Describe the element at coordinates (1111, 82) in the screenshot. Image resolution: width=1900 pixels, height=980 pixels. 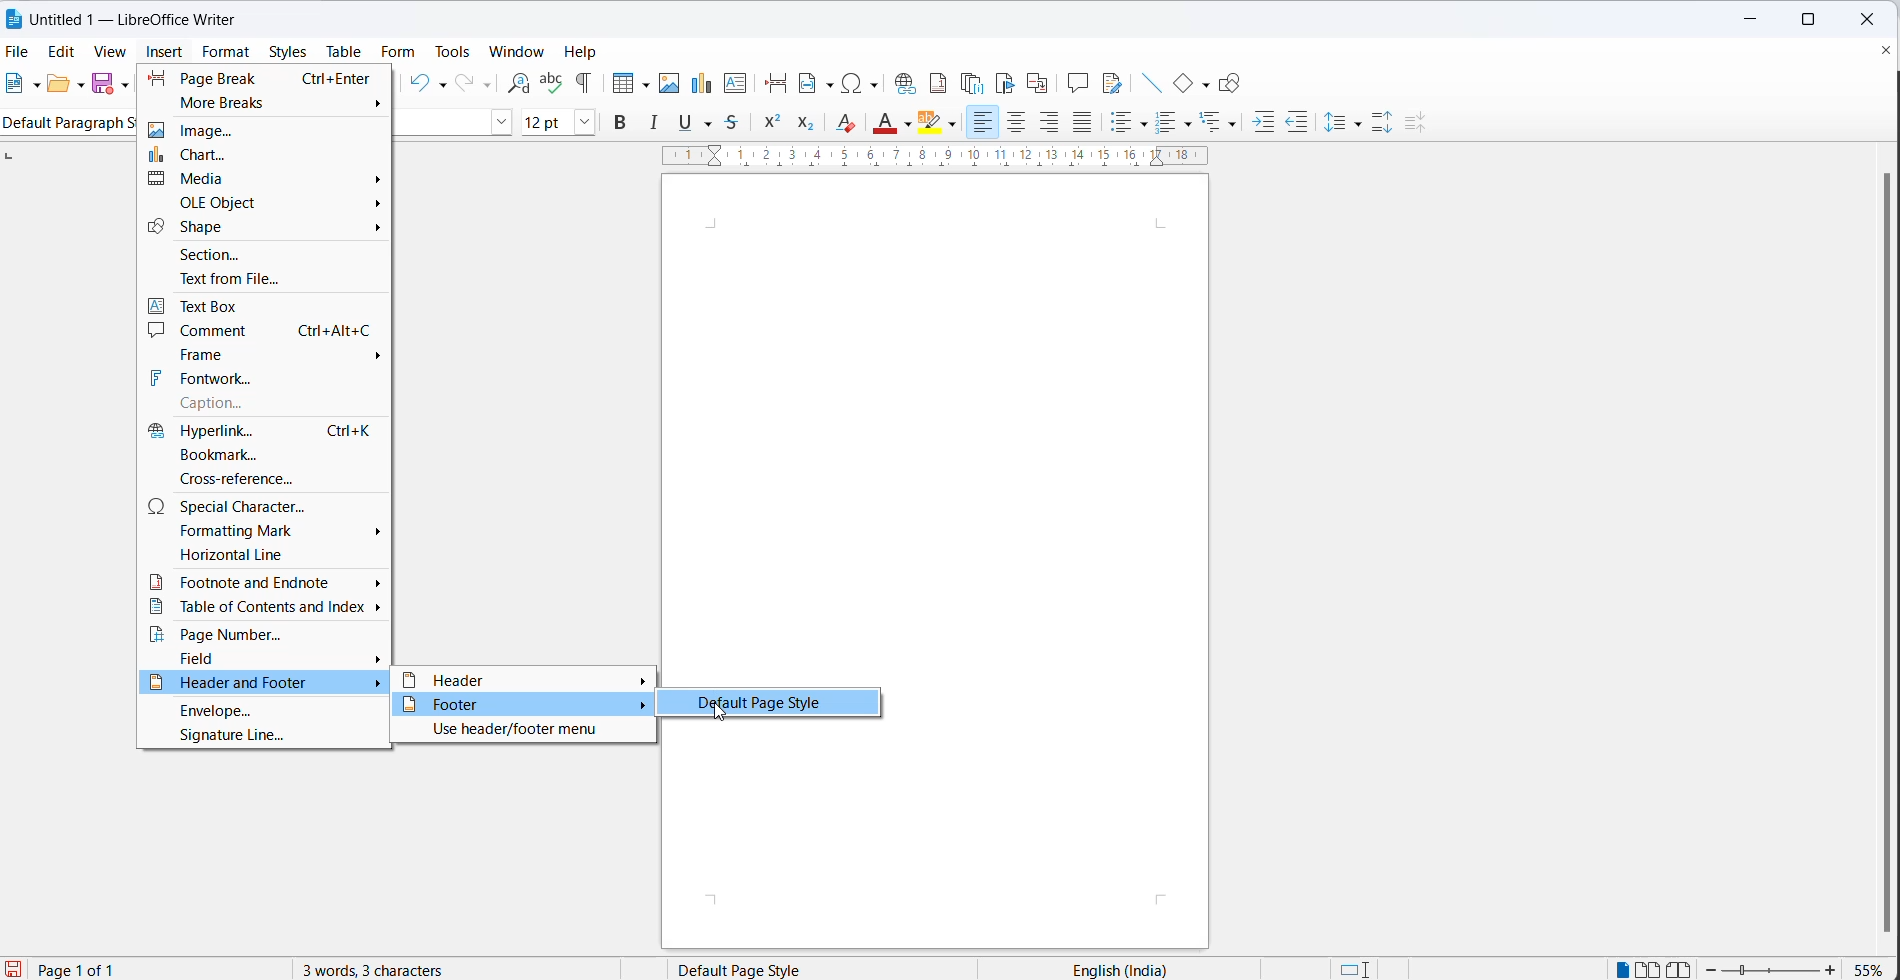
I see `show track changes functions` at that location.